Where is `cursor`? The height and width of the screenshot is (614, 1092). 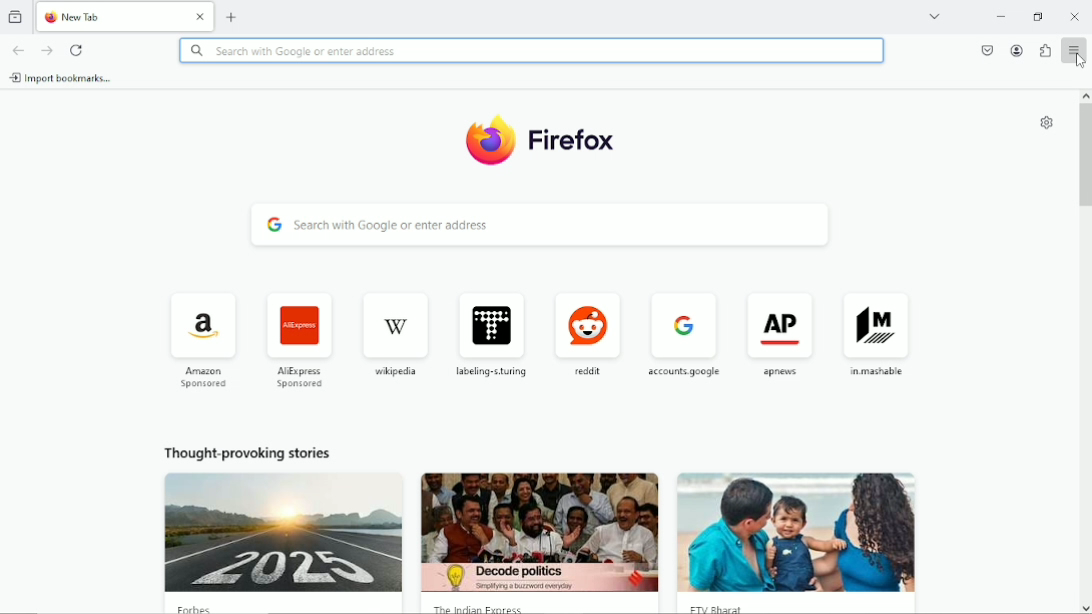 cursor is located at coordinates (1078, 61).